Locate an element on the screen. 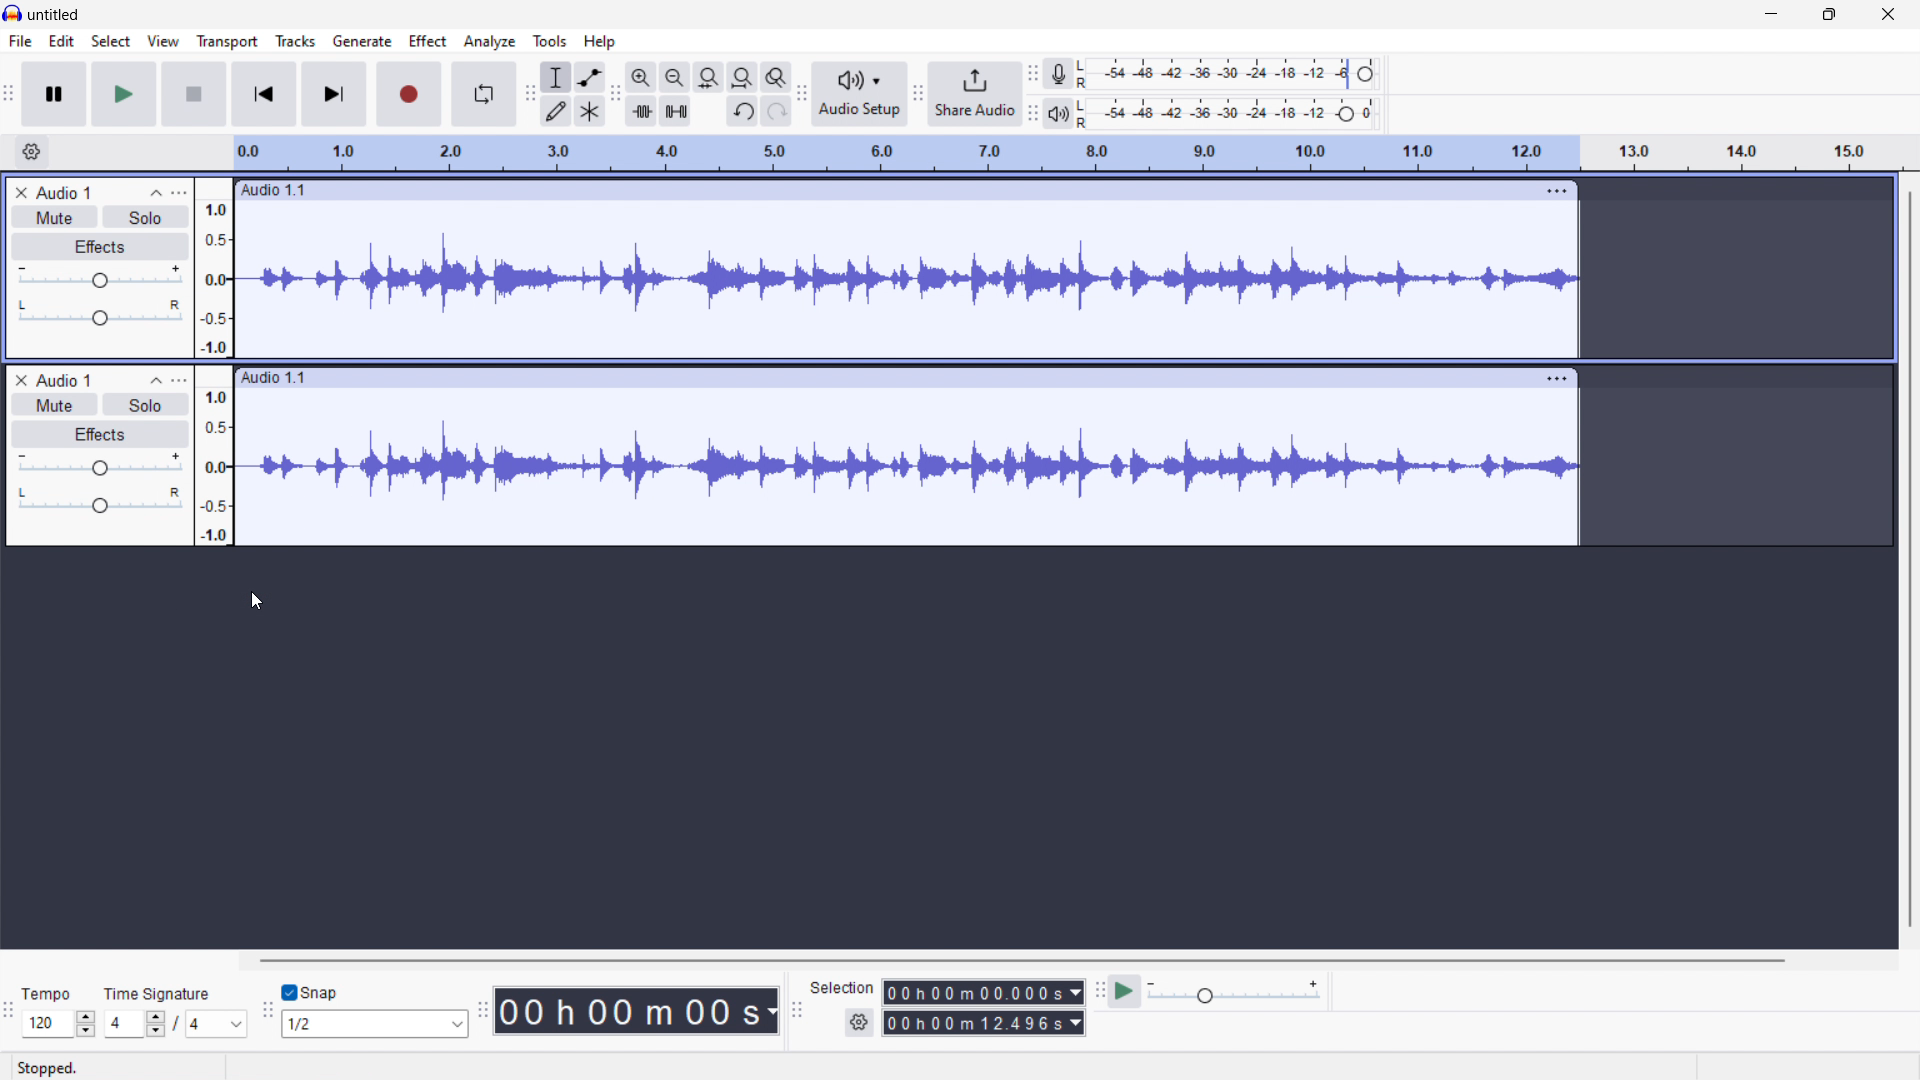  redo is located at coordinates (776, 111).